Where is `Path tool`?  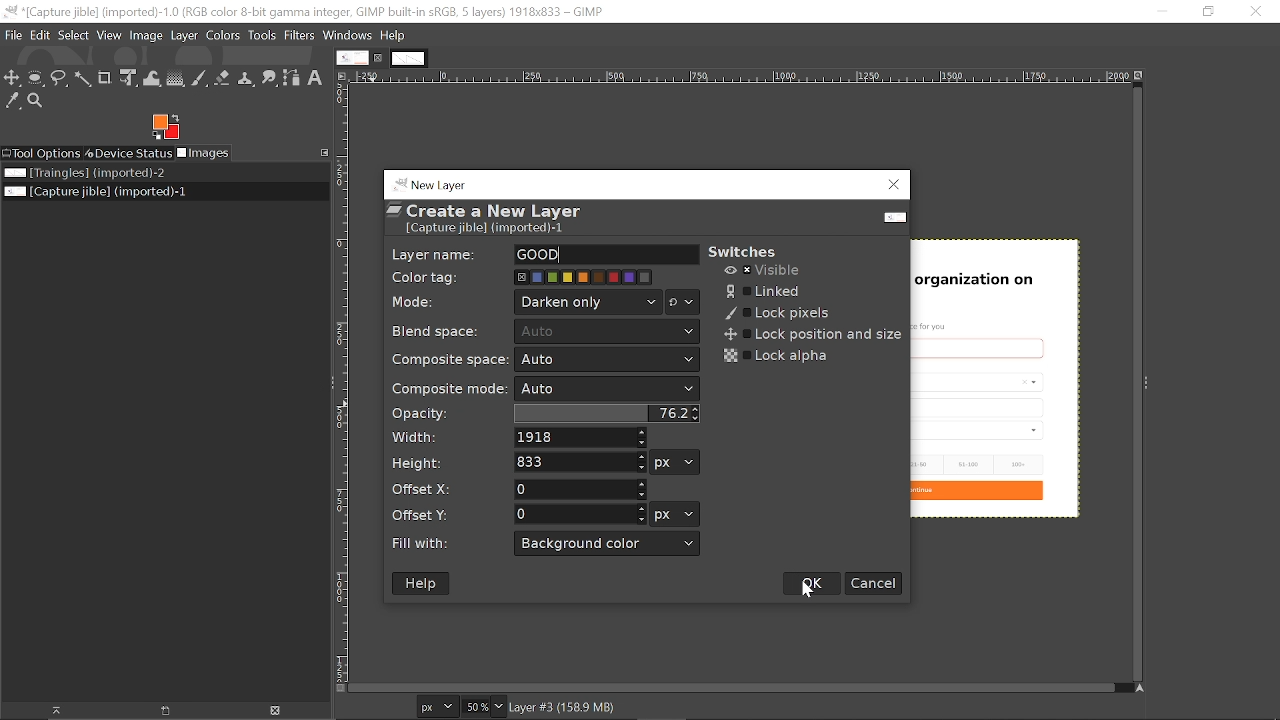
Path tool is located at coordinates (293, 80).